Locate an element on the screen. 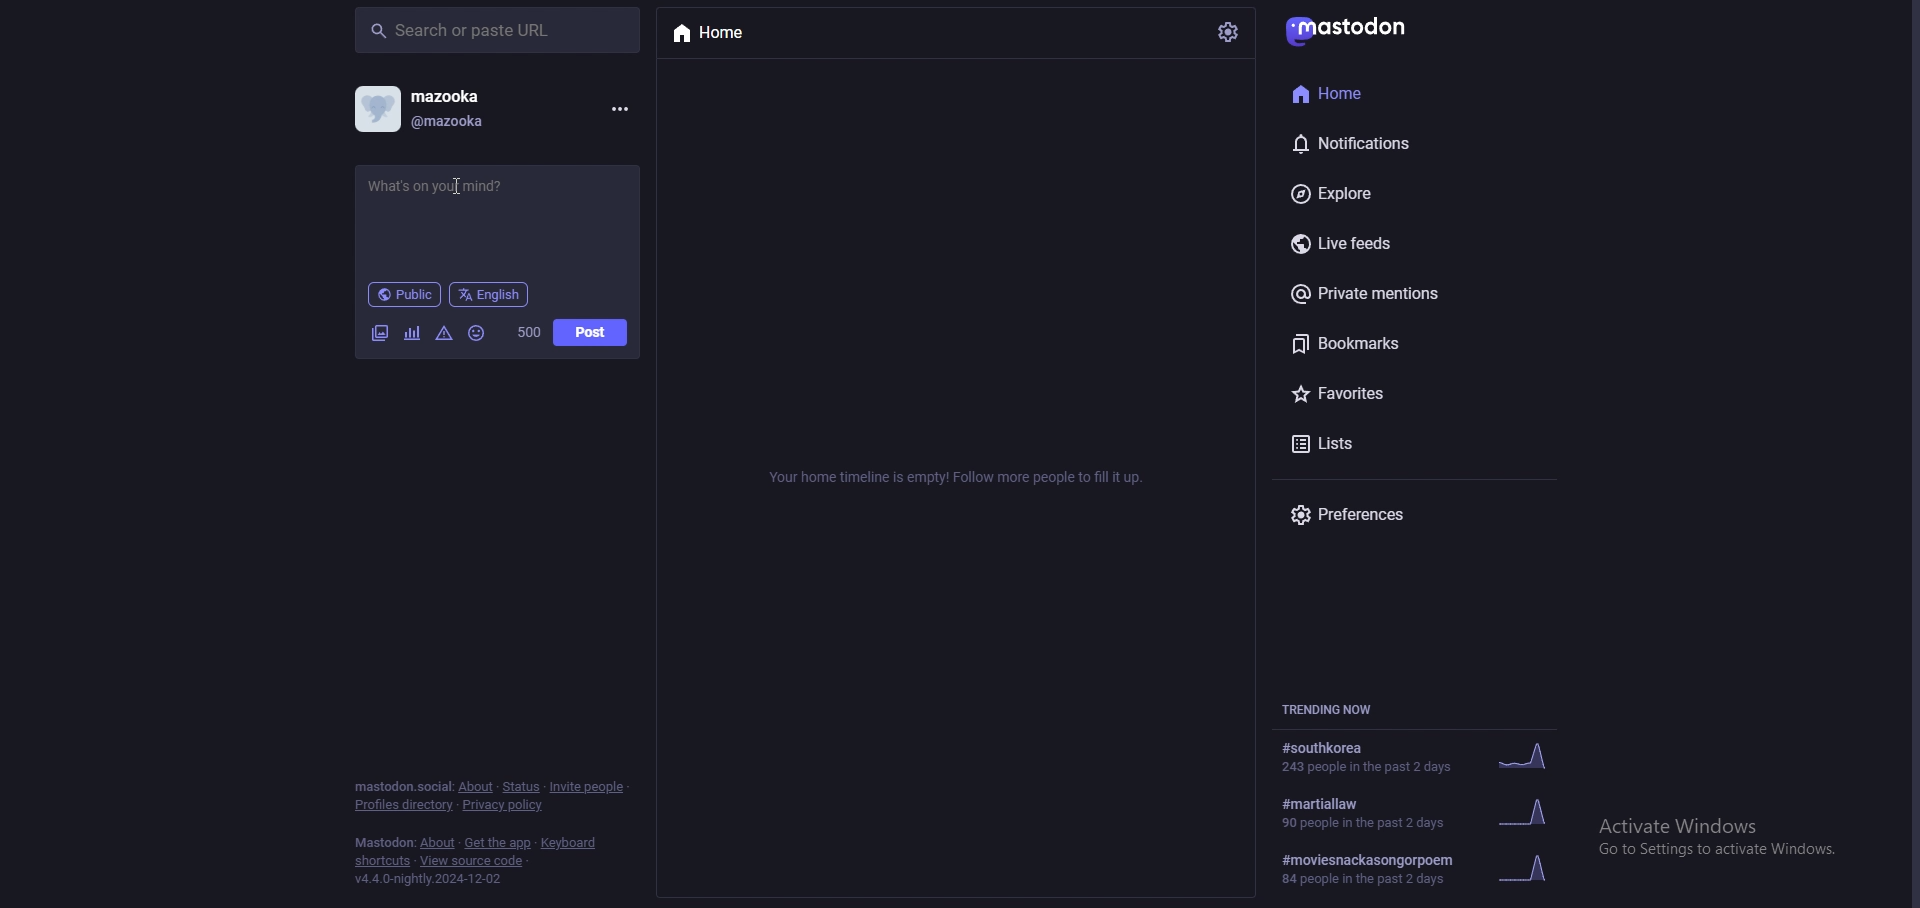 The width and height of the screenshot is (1920, 908). mastodon social is located at coordinates (402, 786).